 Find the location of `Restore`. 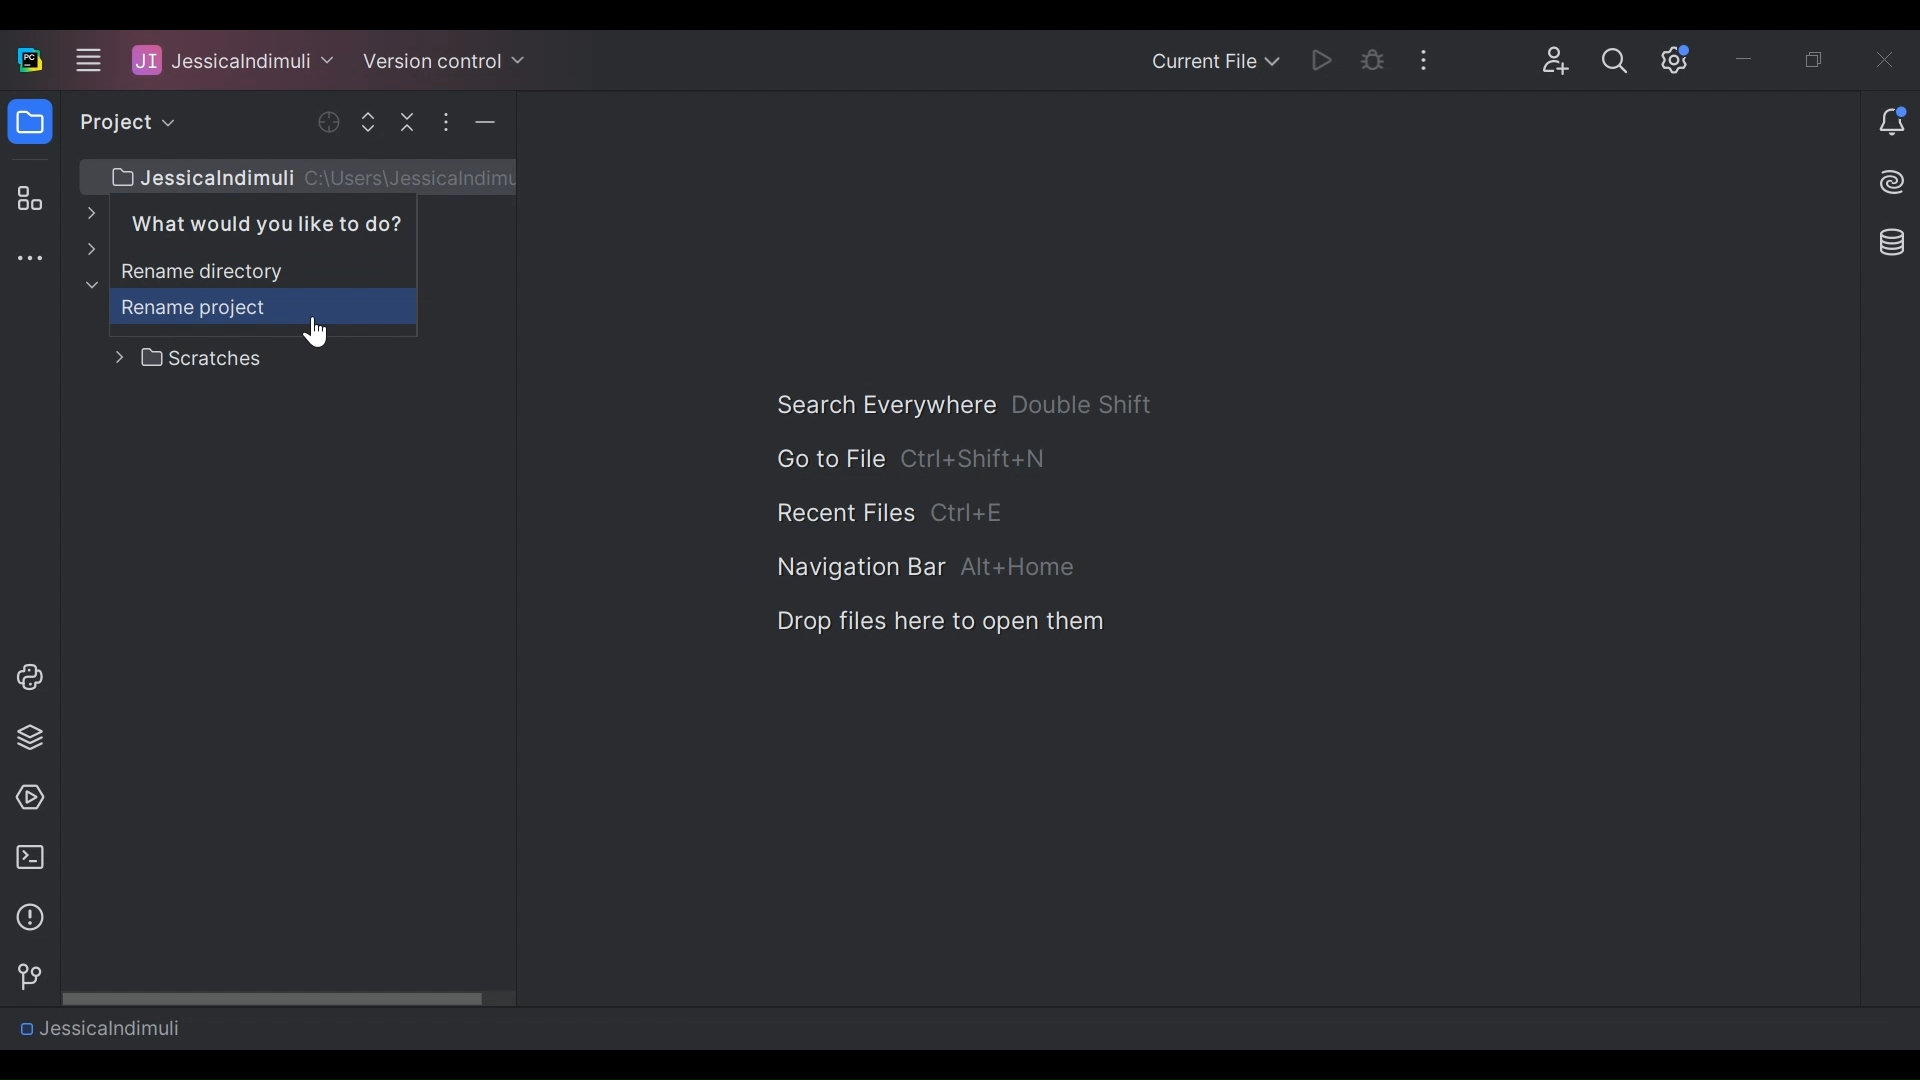

Restore is located at coordinates (1818, 61).